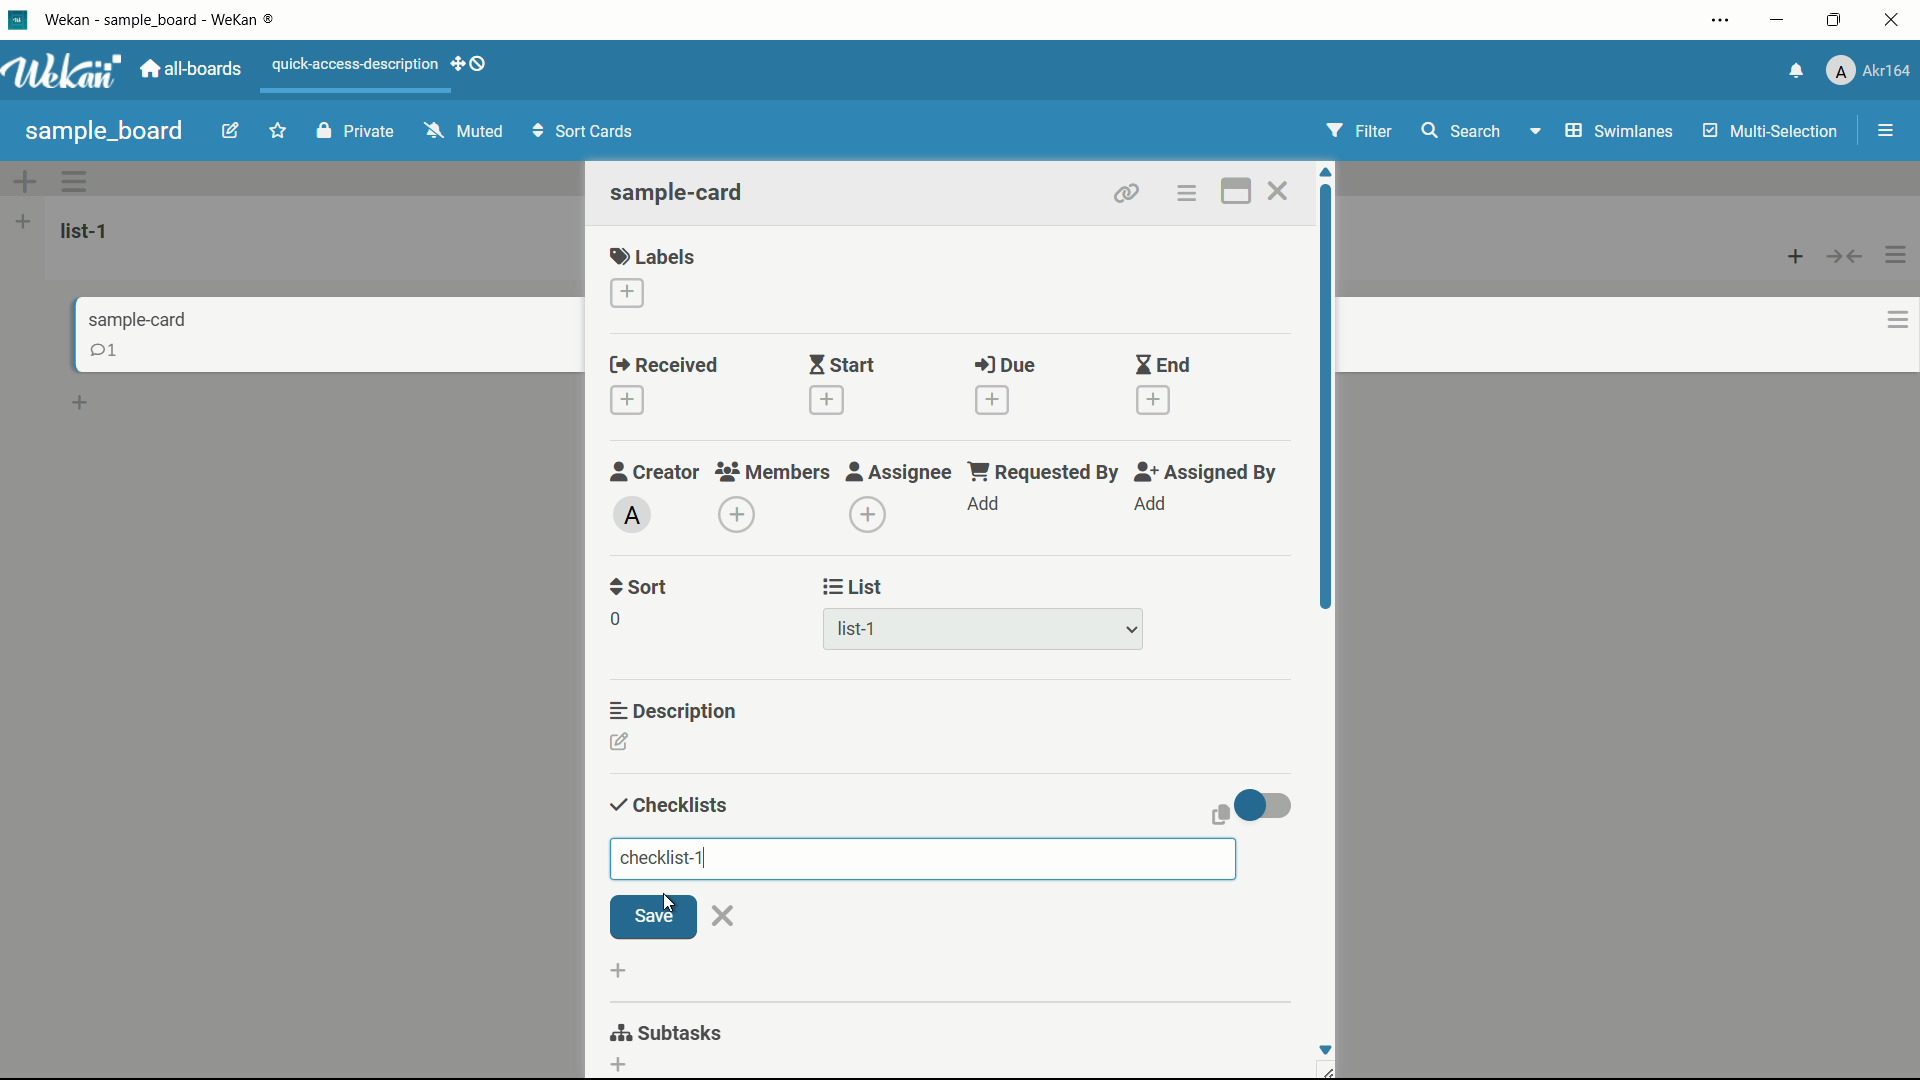 The width and height of the screenshot is (1920, 1080). What do you see at coordinates (452, 63) in the screenshot?
I see `add` at bounding box center [452, 63].